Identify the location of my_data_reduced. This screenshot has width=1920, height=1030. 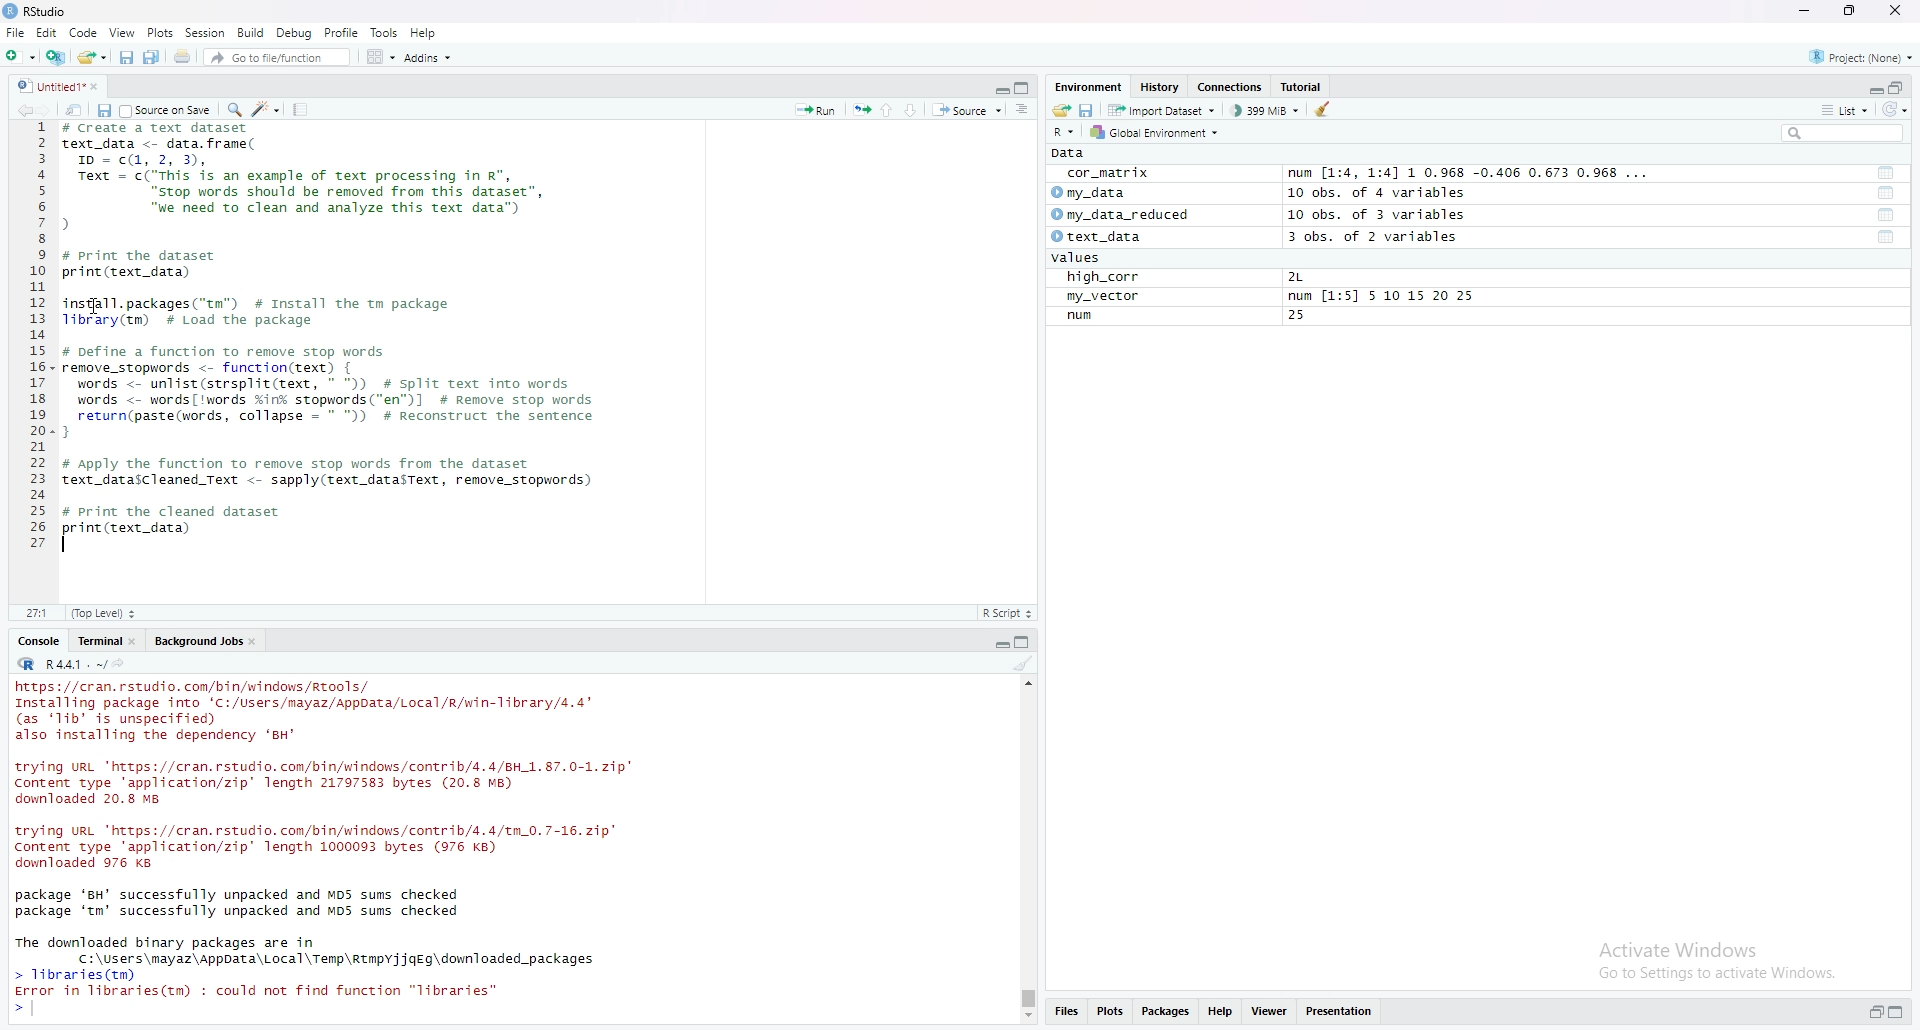
(1120, 214).